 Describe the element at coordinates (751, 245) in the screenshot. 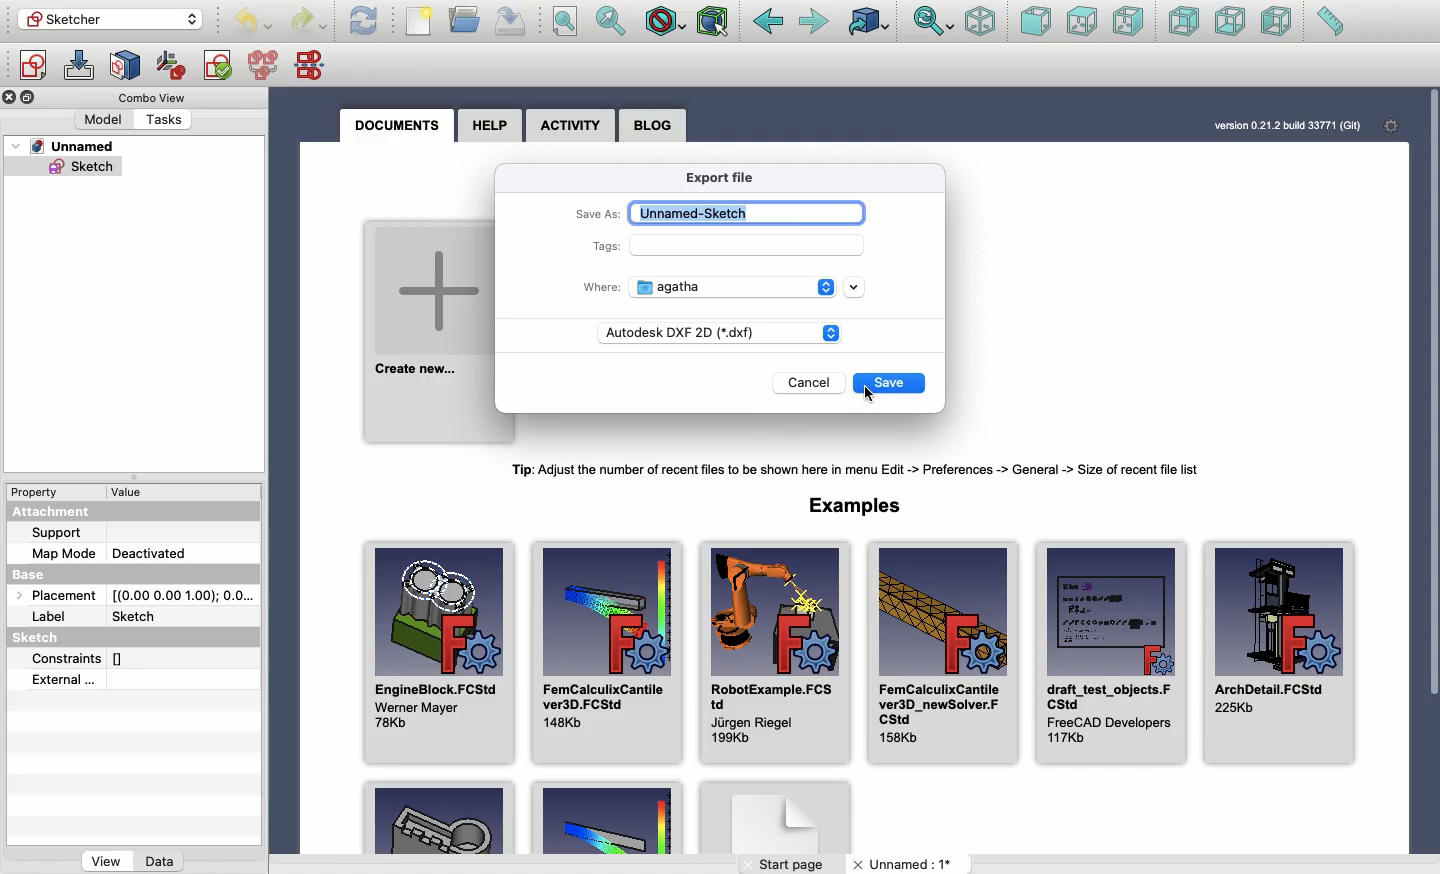

I see `Input` at that location.